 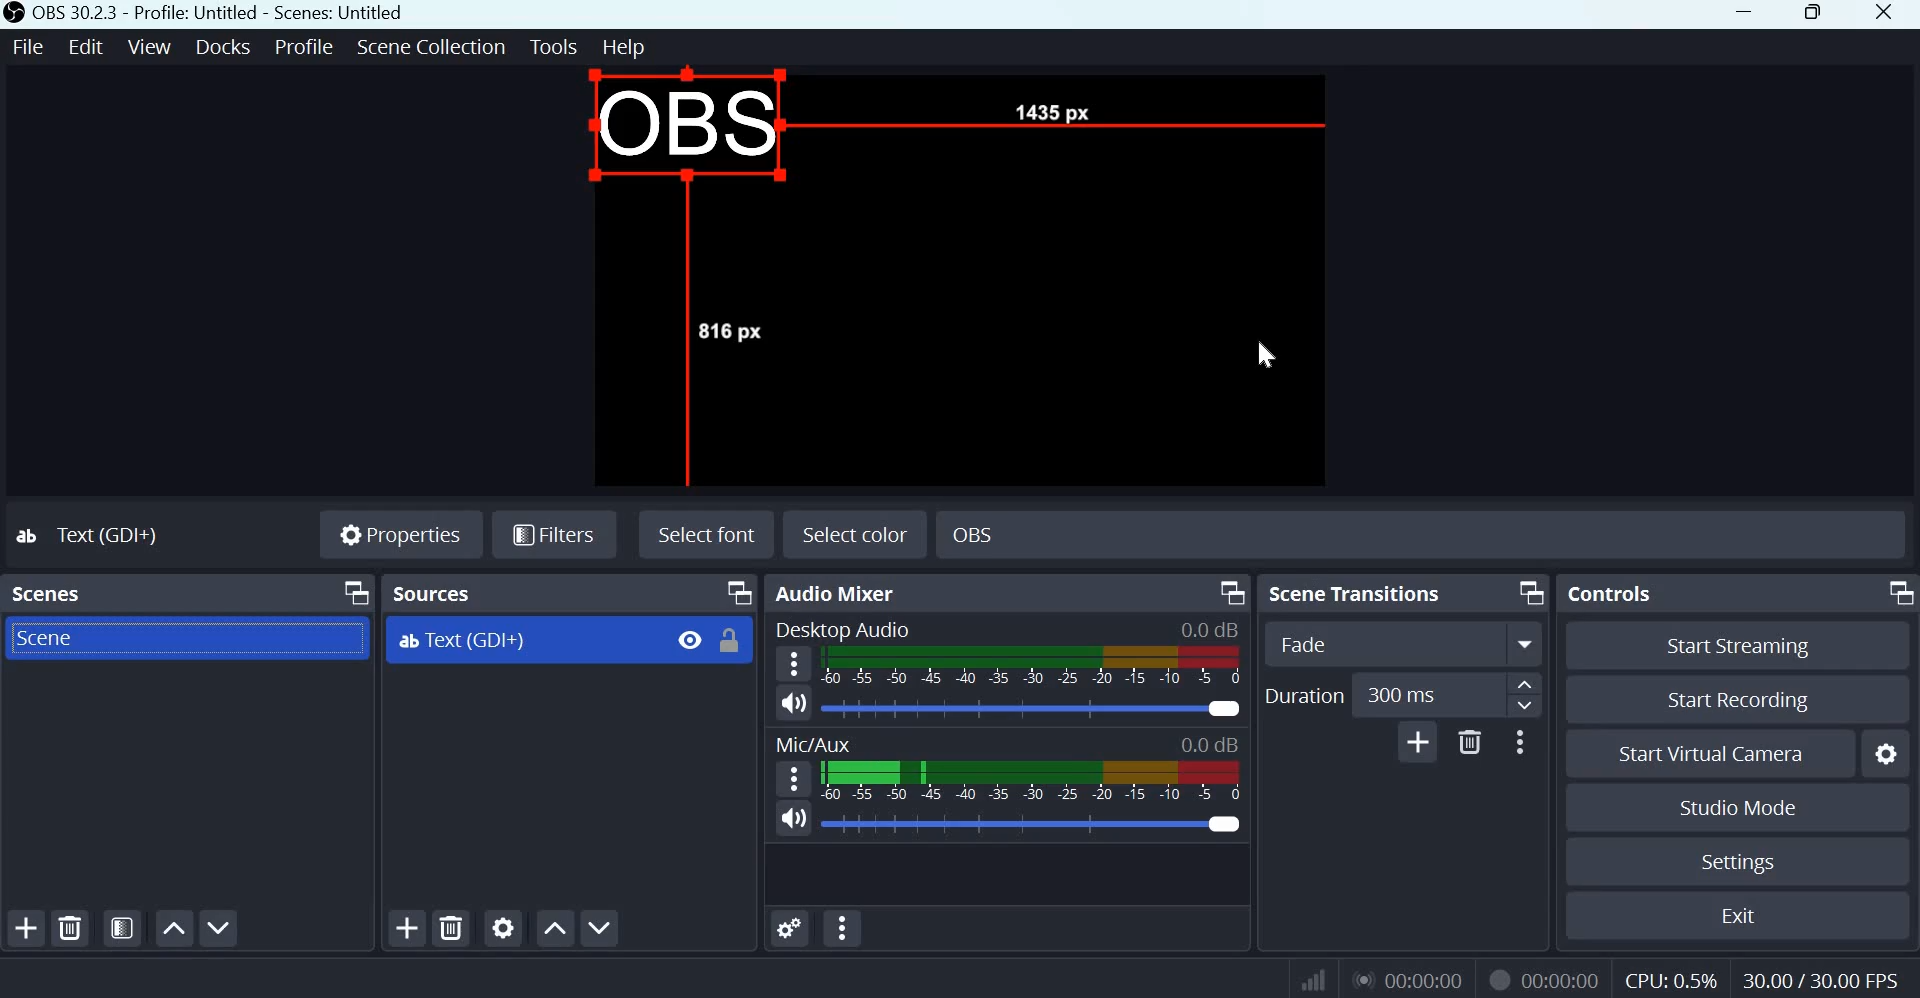 I want to click on Audio mixer menu, so click(x=842, y=928).